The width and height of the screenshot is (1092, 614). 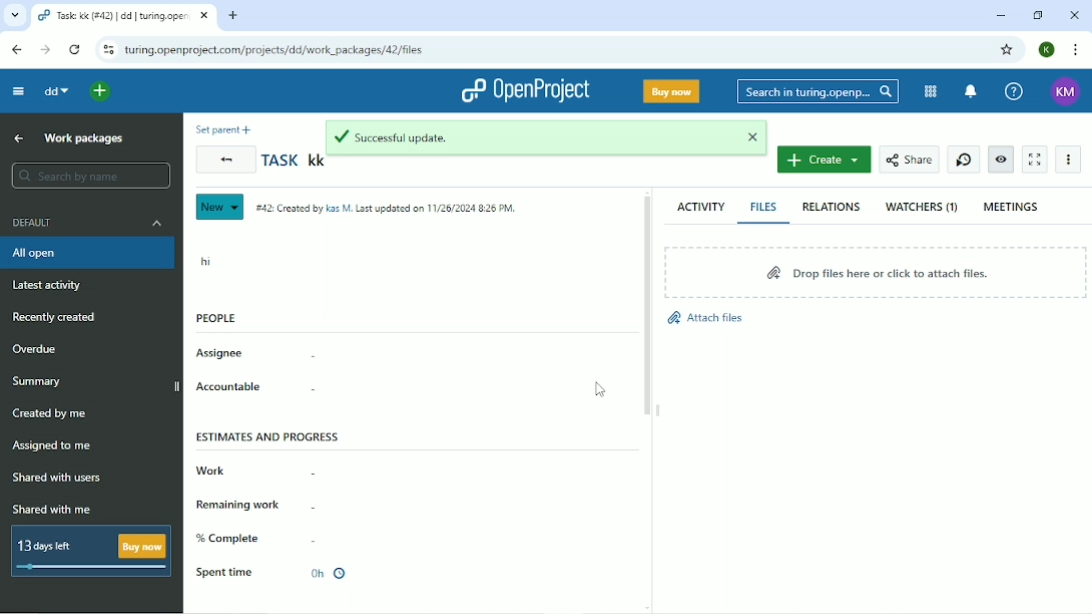 I want to click on Shared with me, so click(x=50, y=509).